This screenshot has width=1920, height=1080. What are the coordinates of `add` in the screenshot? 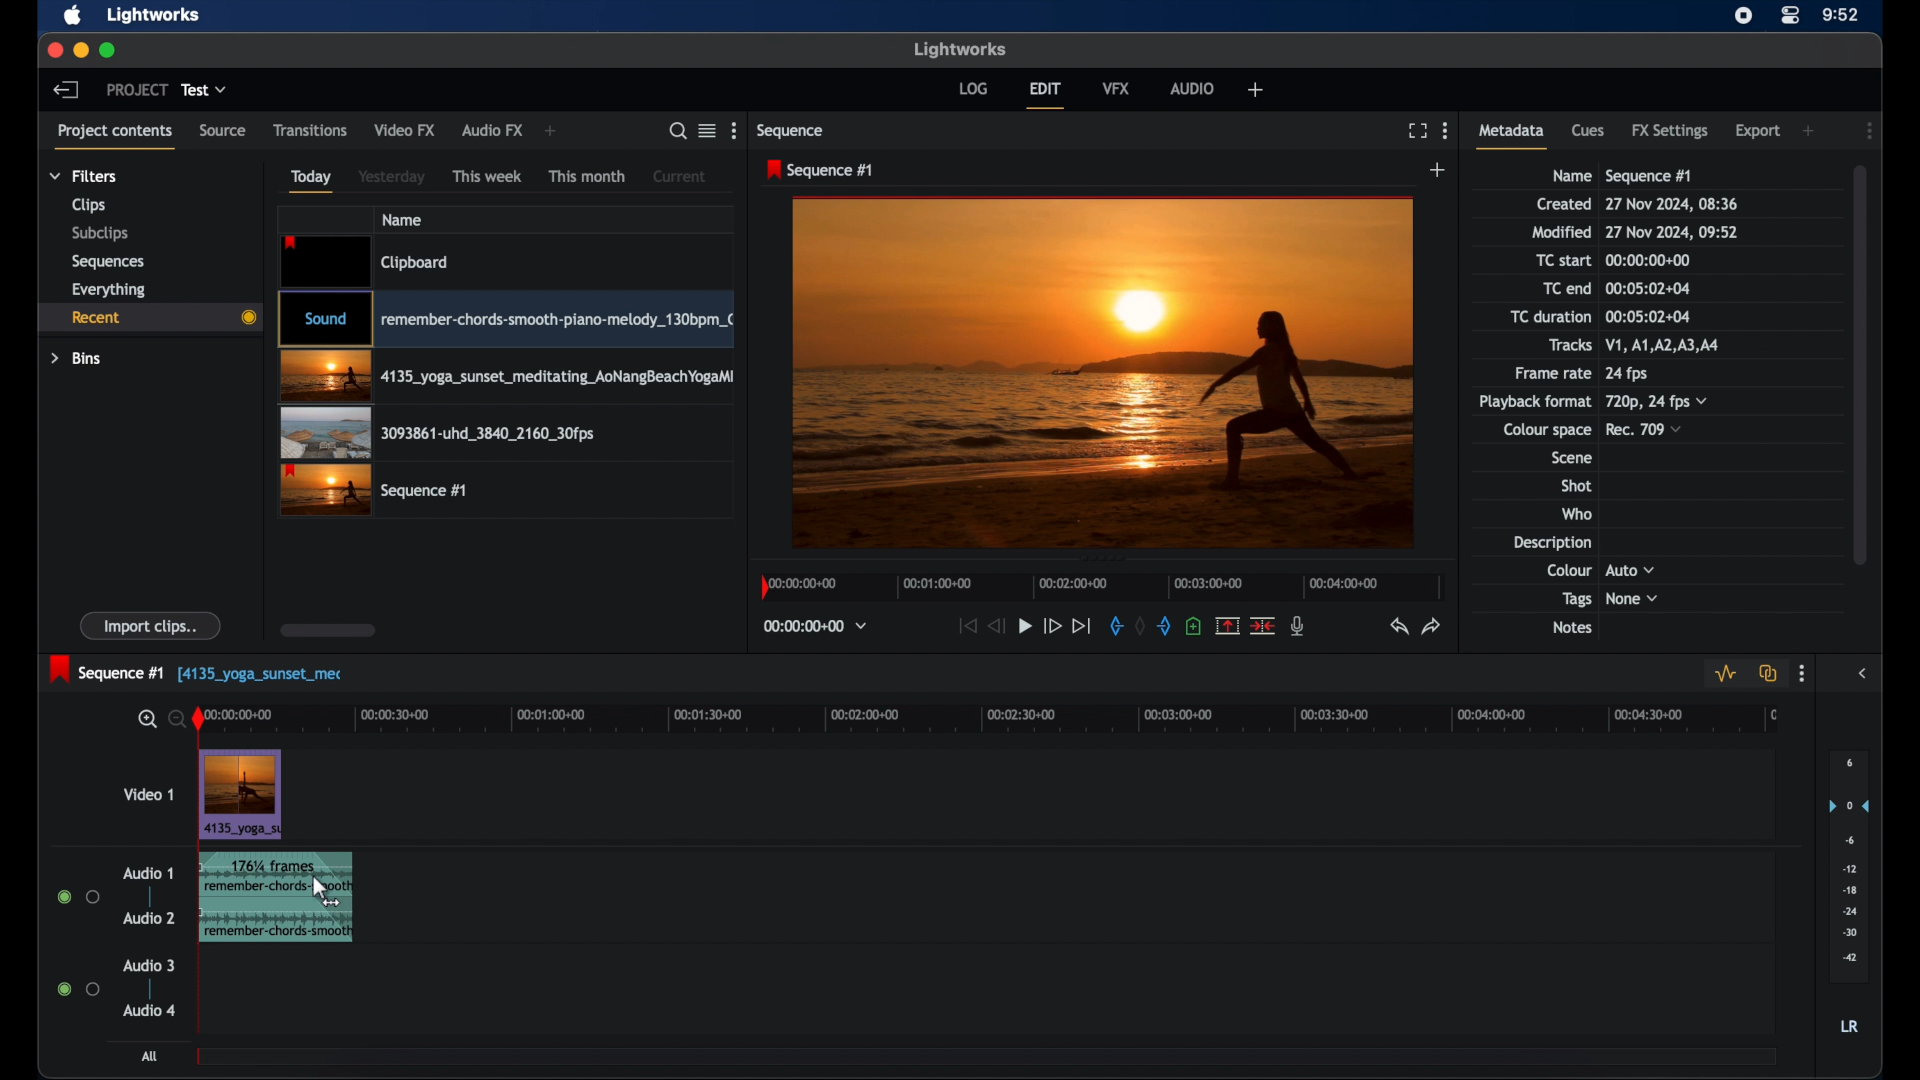 It's located at (1810, 130).